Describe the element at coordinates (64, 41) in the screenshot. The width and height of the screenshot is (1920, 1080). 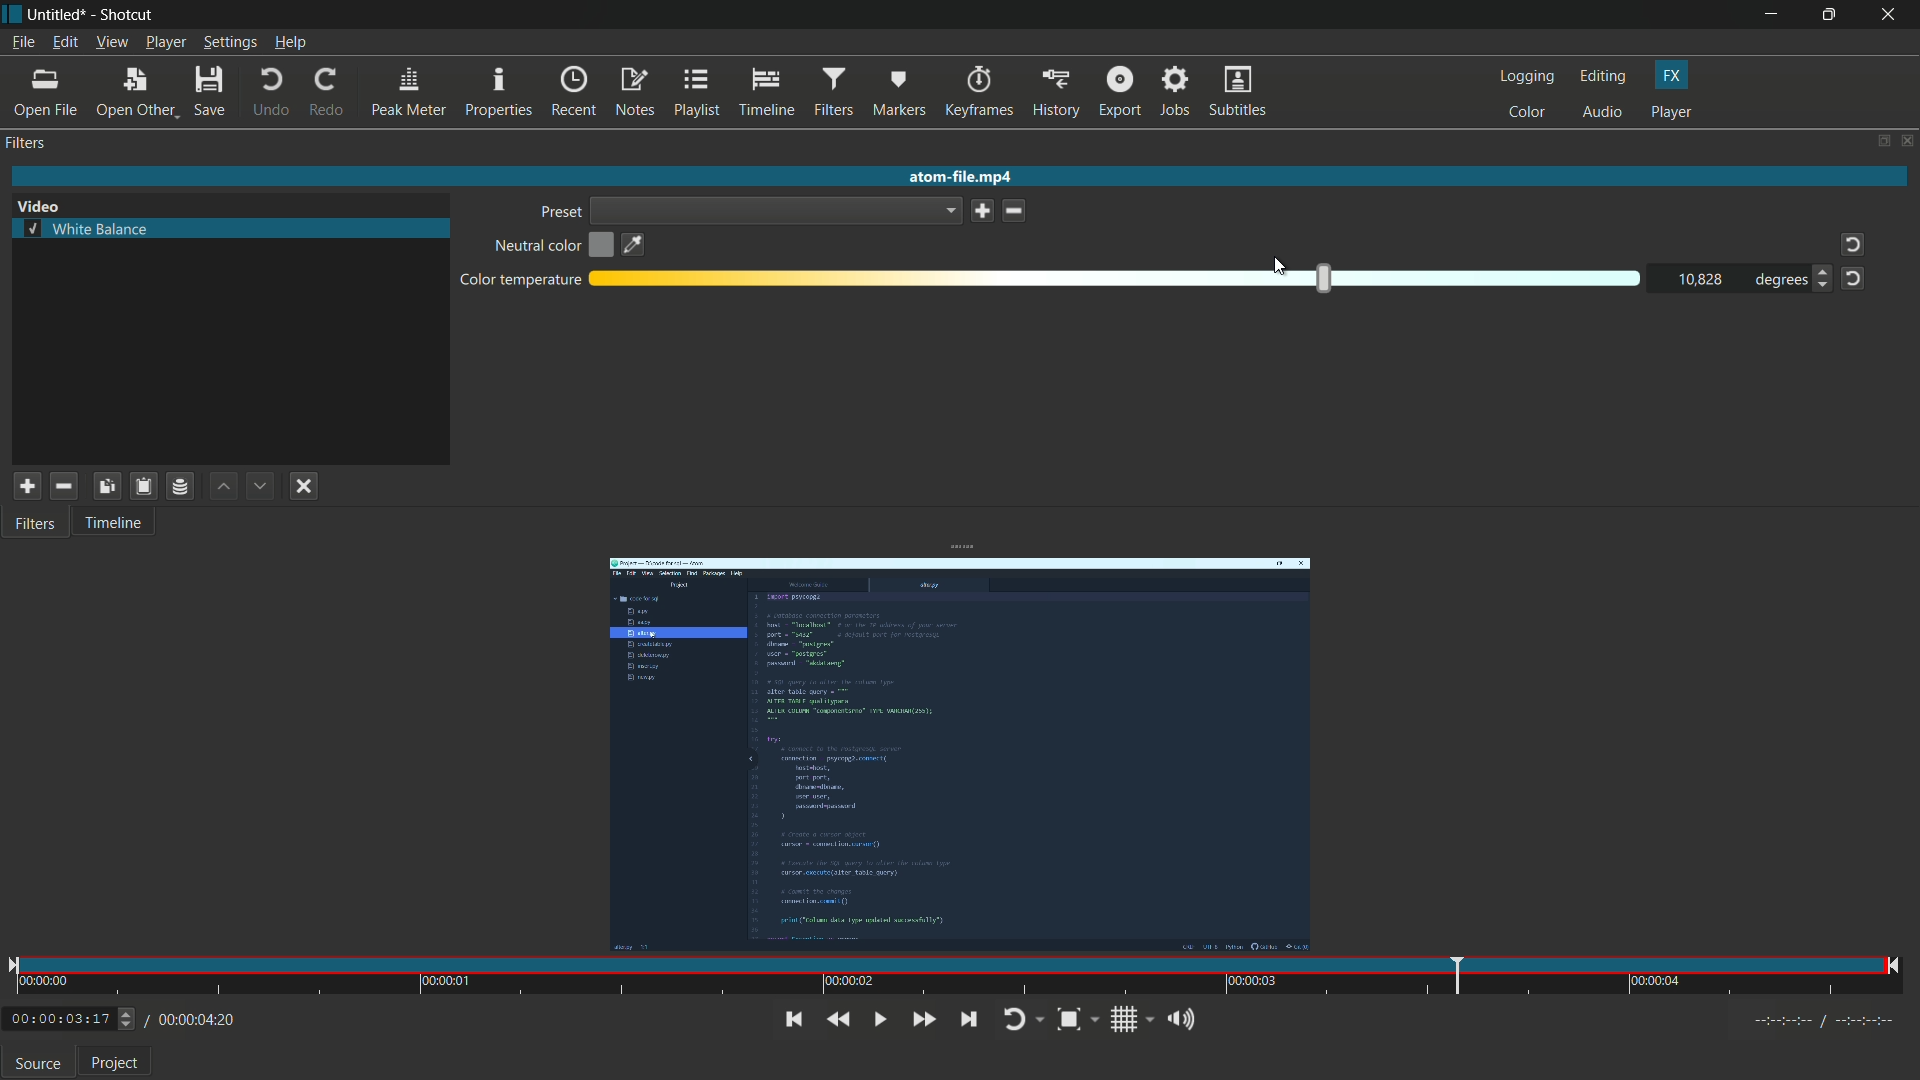
I see `edit menu` at that location.